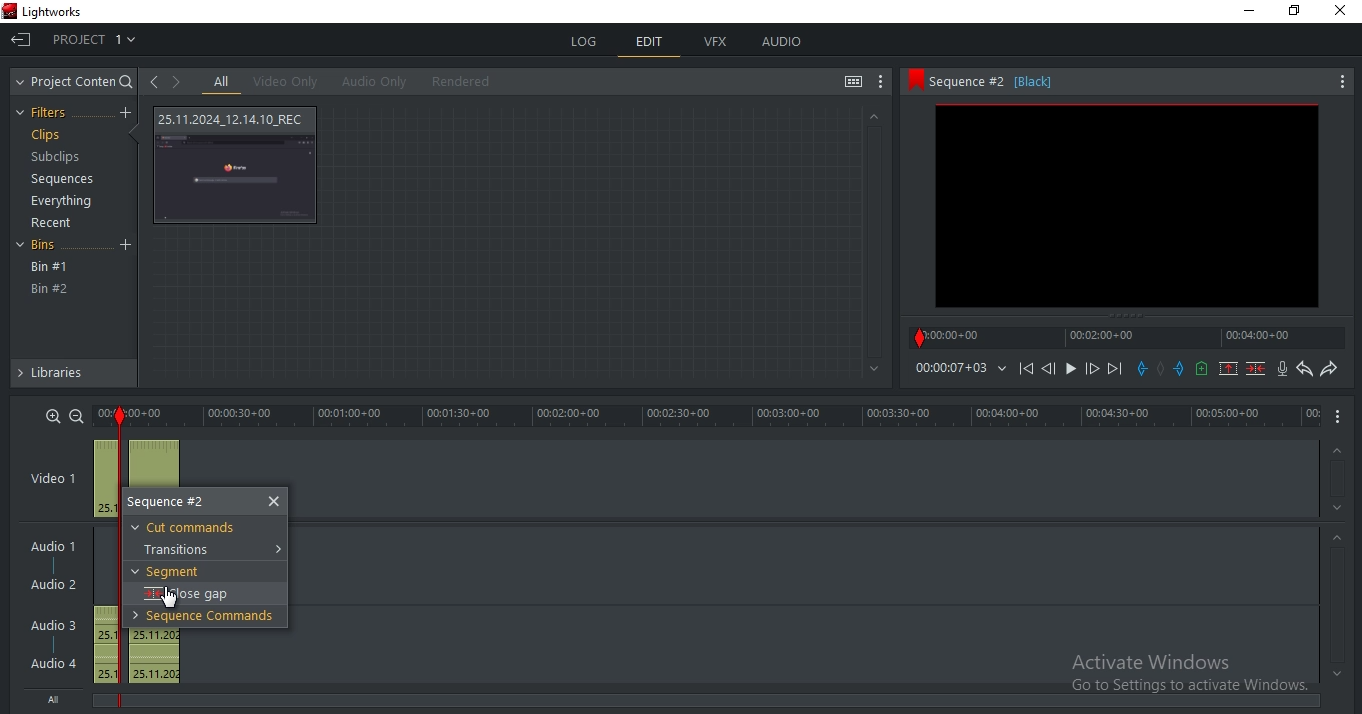  What do you see at coordinates (461, 81) in the screenshot?
I see `rendered` at bounding box center [461, 81].